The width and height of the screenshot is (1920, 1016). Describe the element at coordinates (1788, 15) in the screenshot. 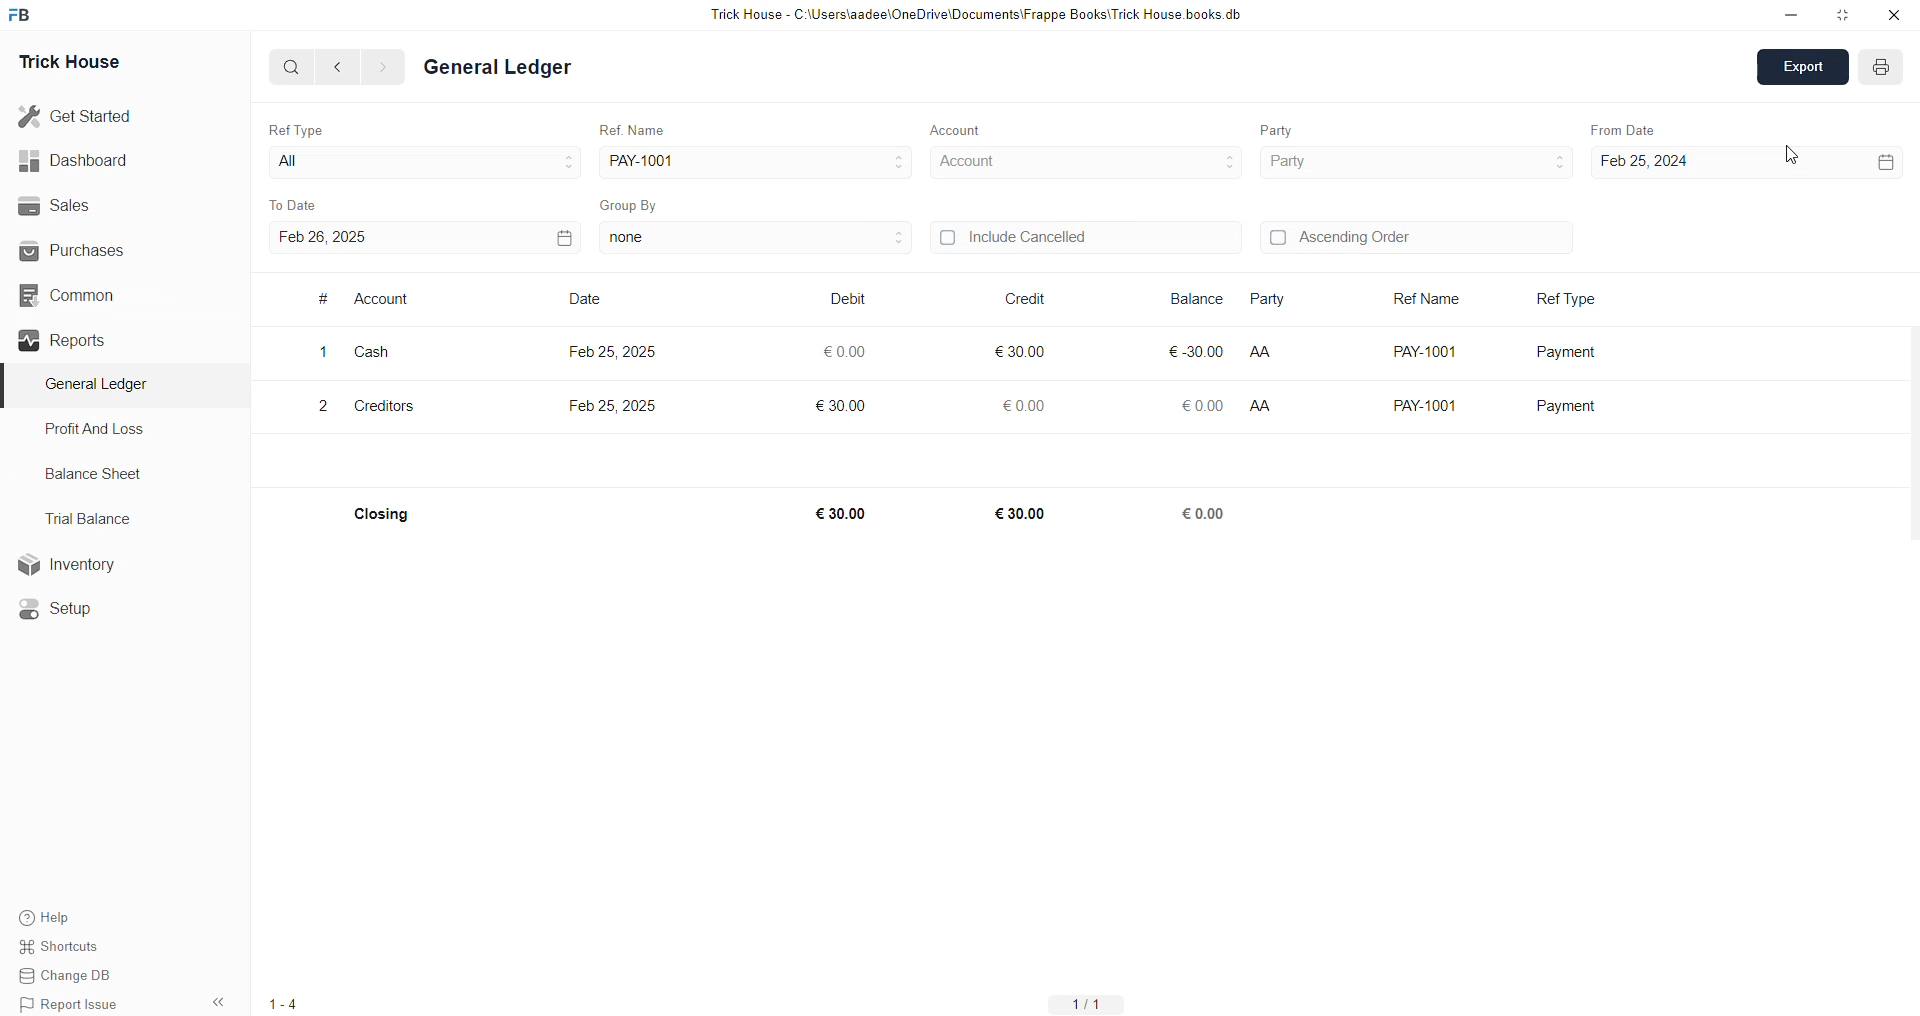

I see `minimise down` at that location.